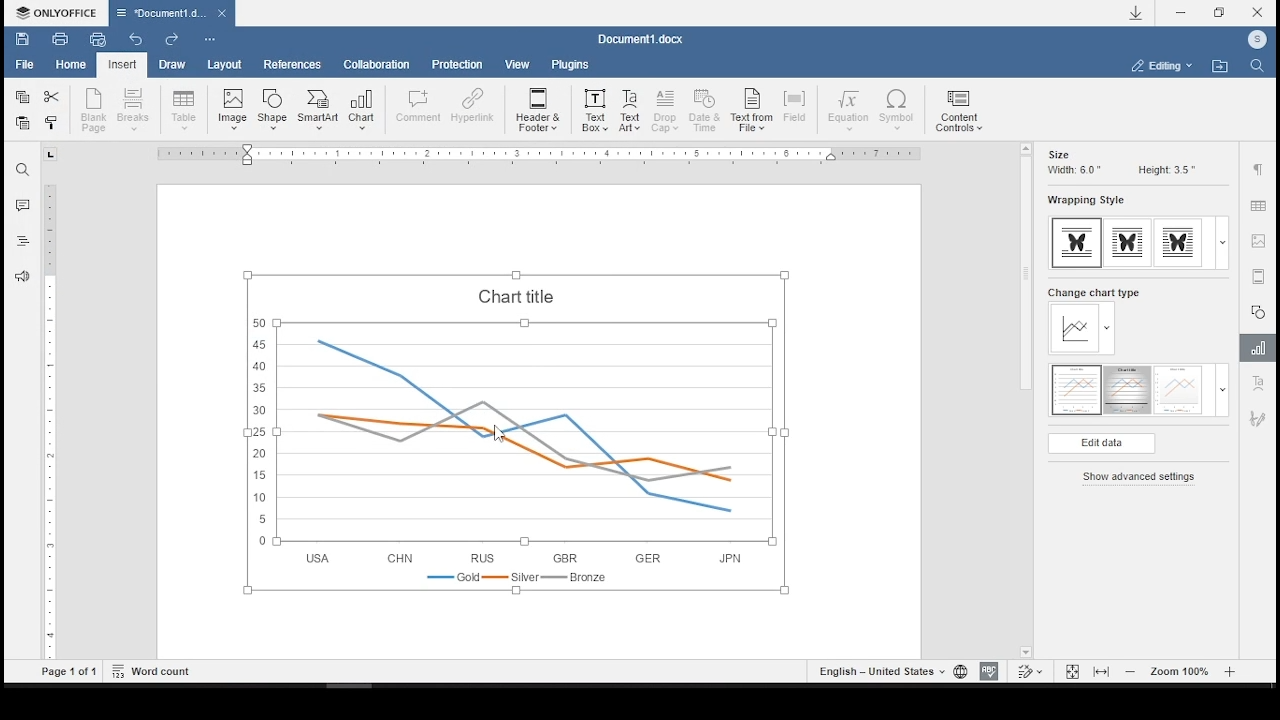 The height and width of the screenshot is (720, 1280). What do you see at coordinates (52, 98) in the screenshot?
I see `cut` at bounding box center [52, 98].